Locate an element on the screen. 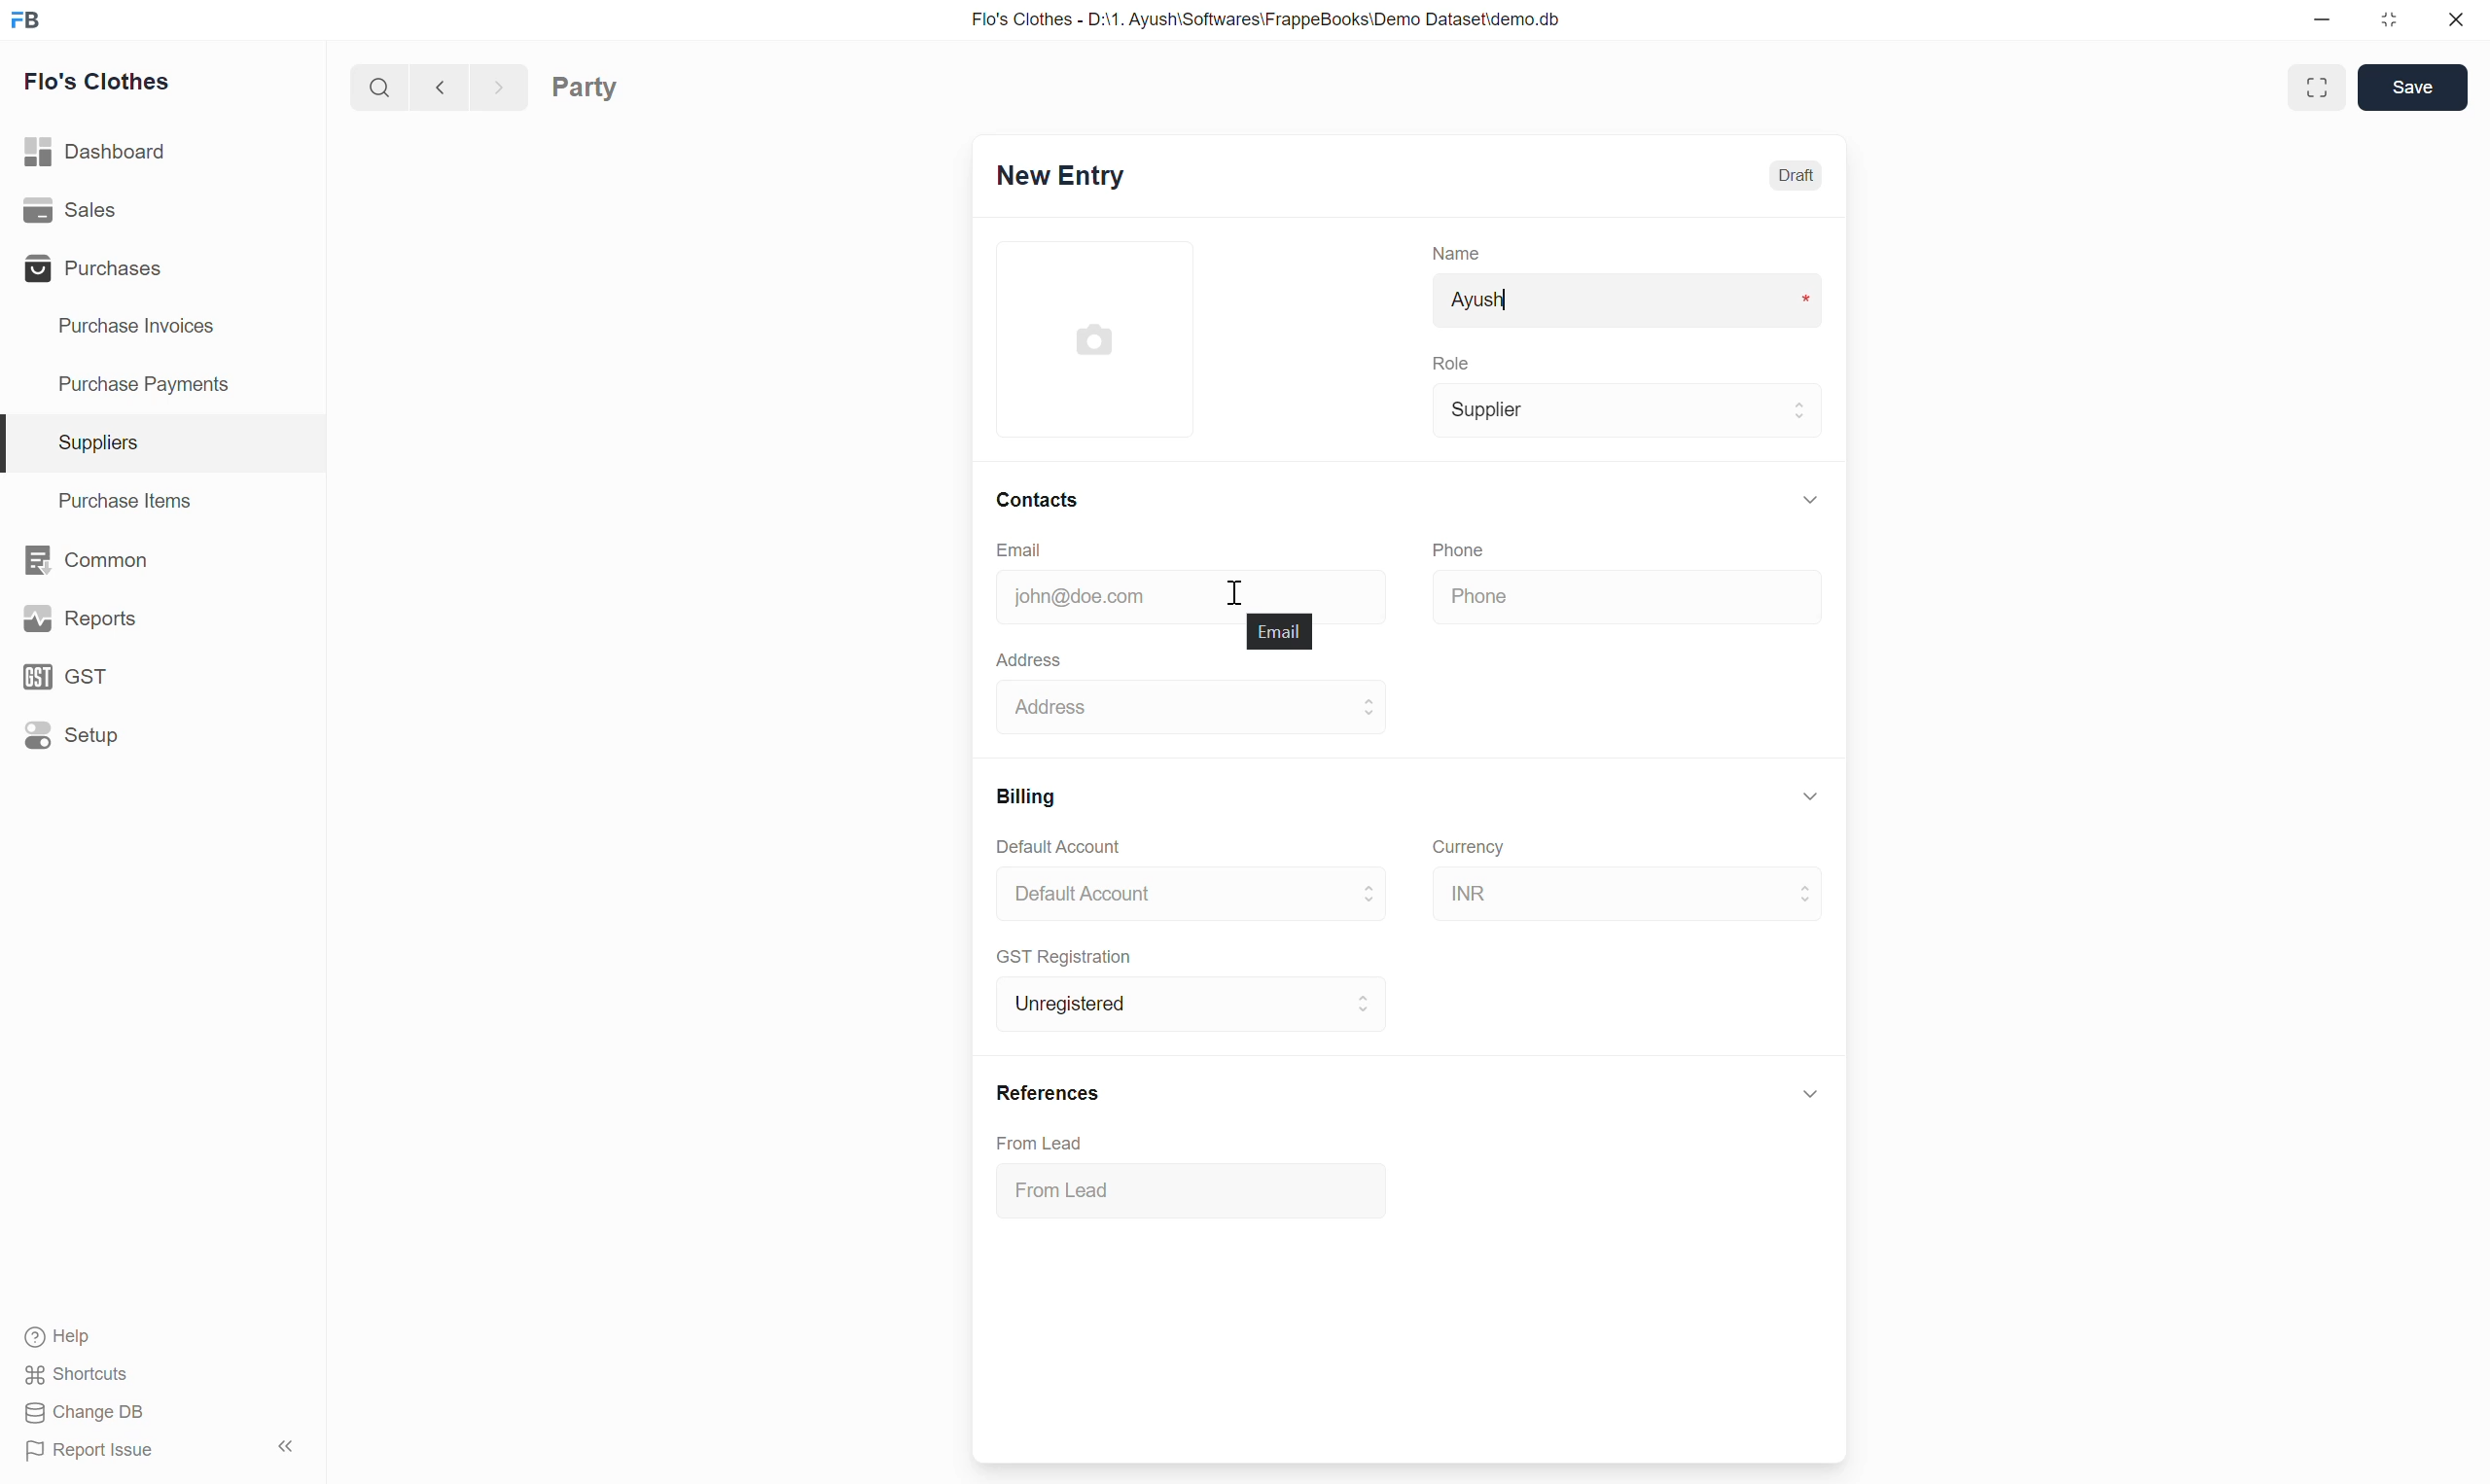  Billing is located at coordinates (1026, 797).